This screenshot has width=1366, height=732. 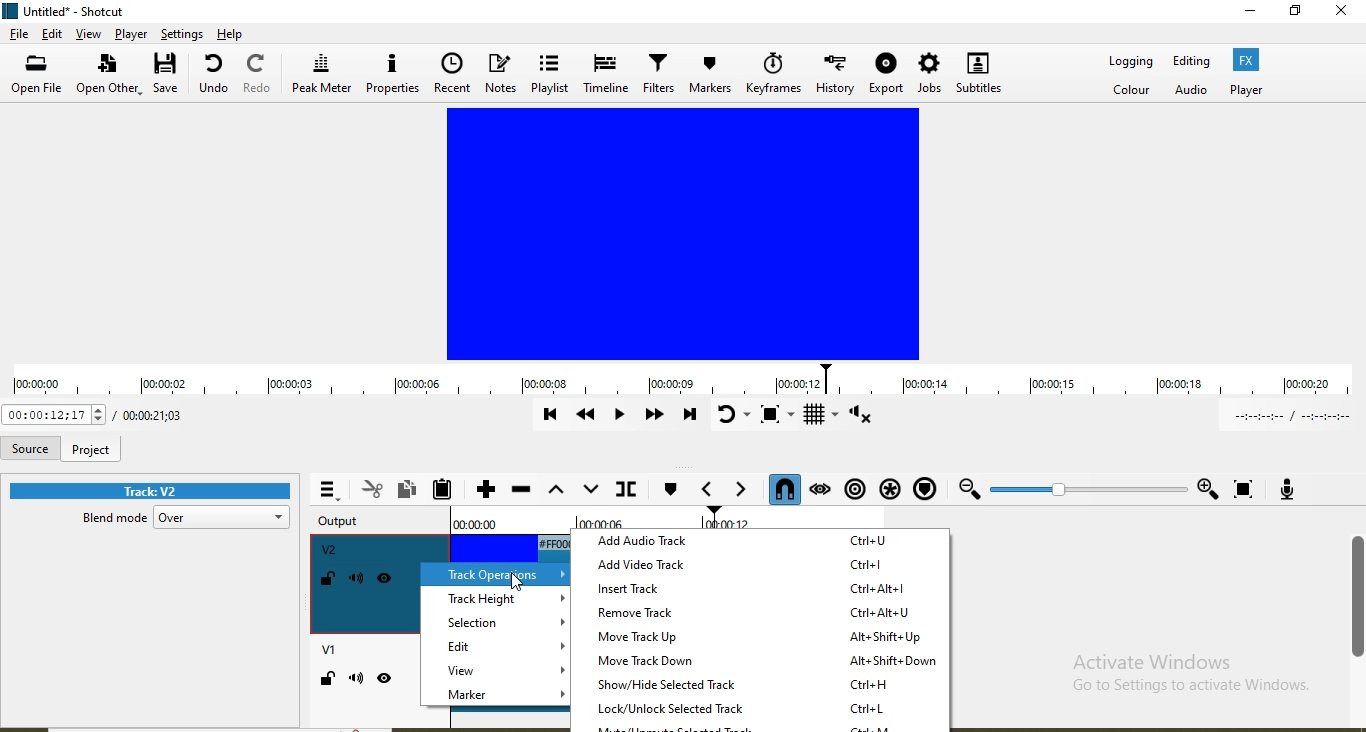 What do you see at coordinates (1292, 416) in the screenshot?
I see `In point` at bounding box center [1292, 416].